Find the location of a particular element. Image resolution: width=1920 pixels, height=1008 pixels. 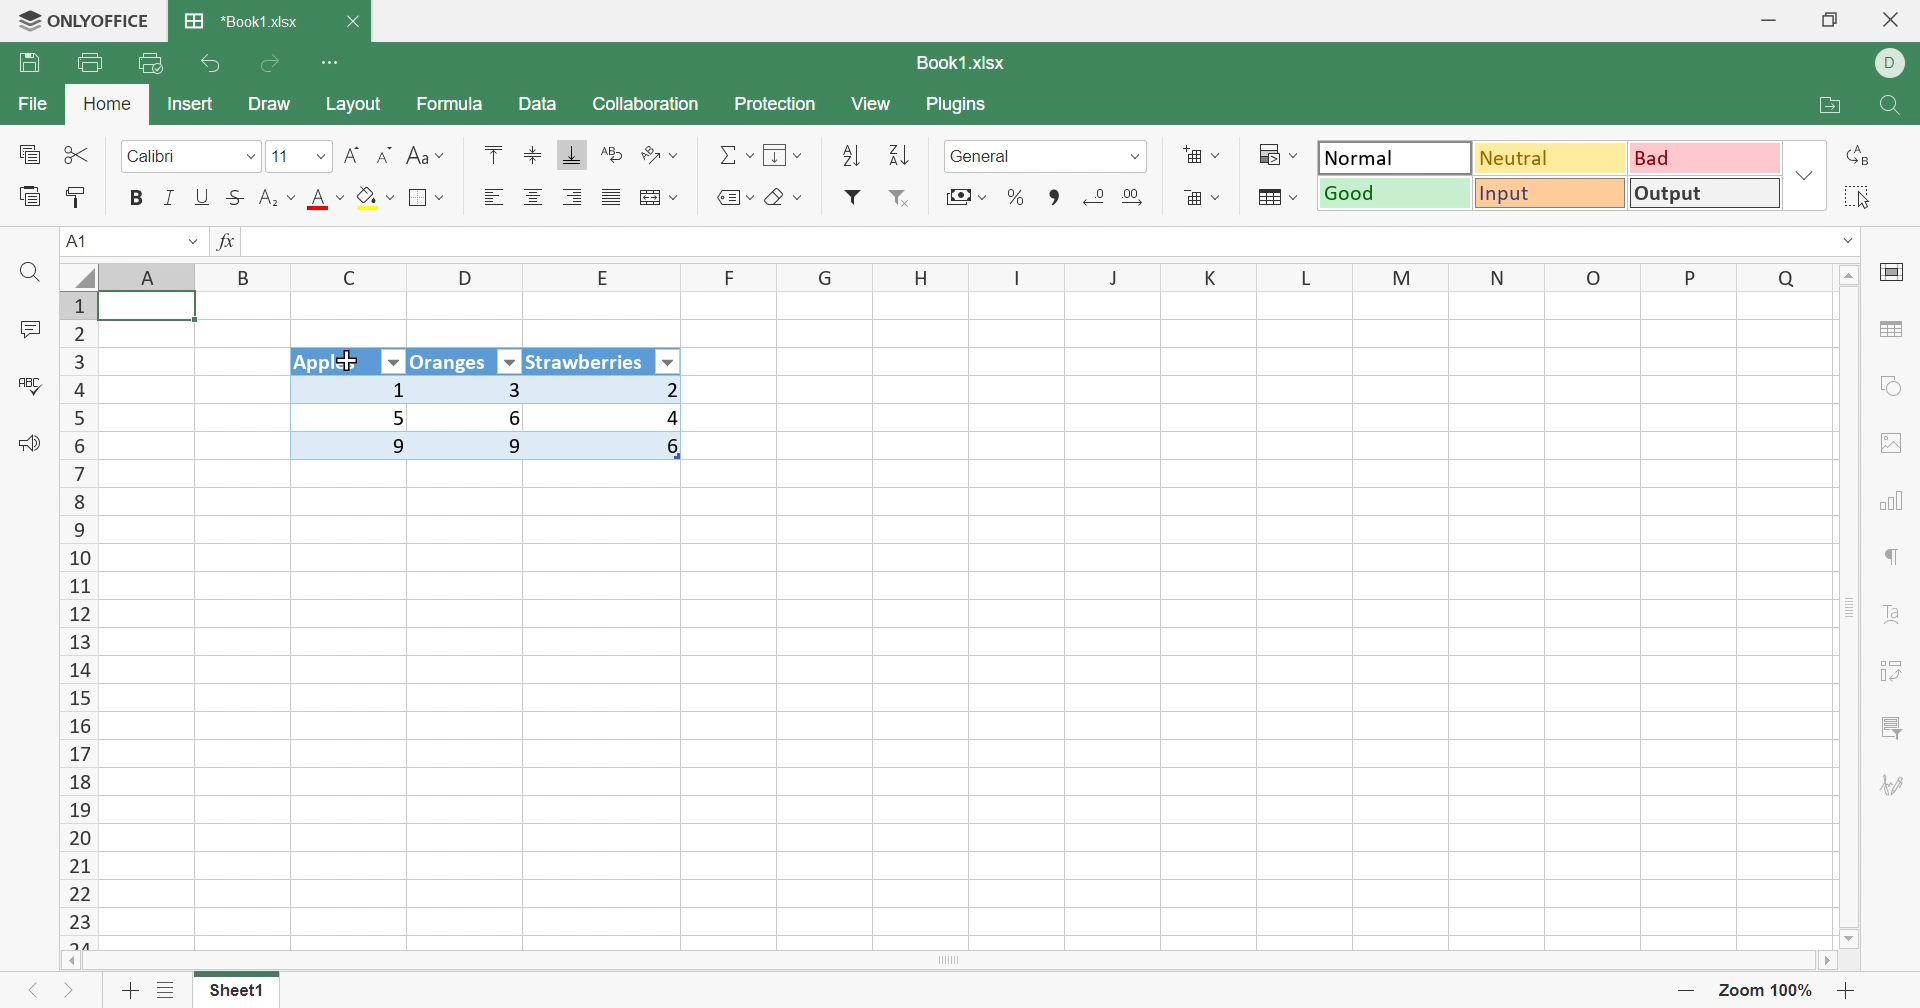

3 is located at coordinates (473, 389).